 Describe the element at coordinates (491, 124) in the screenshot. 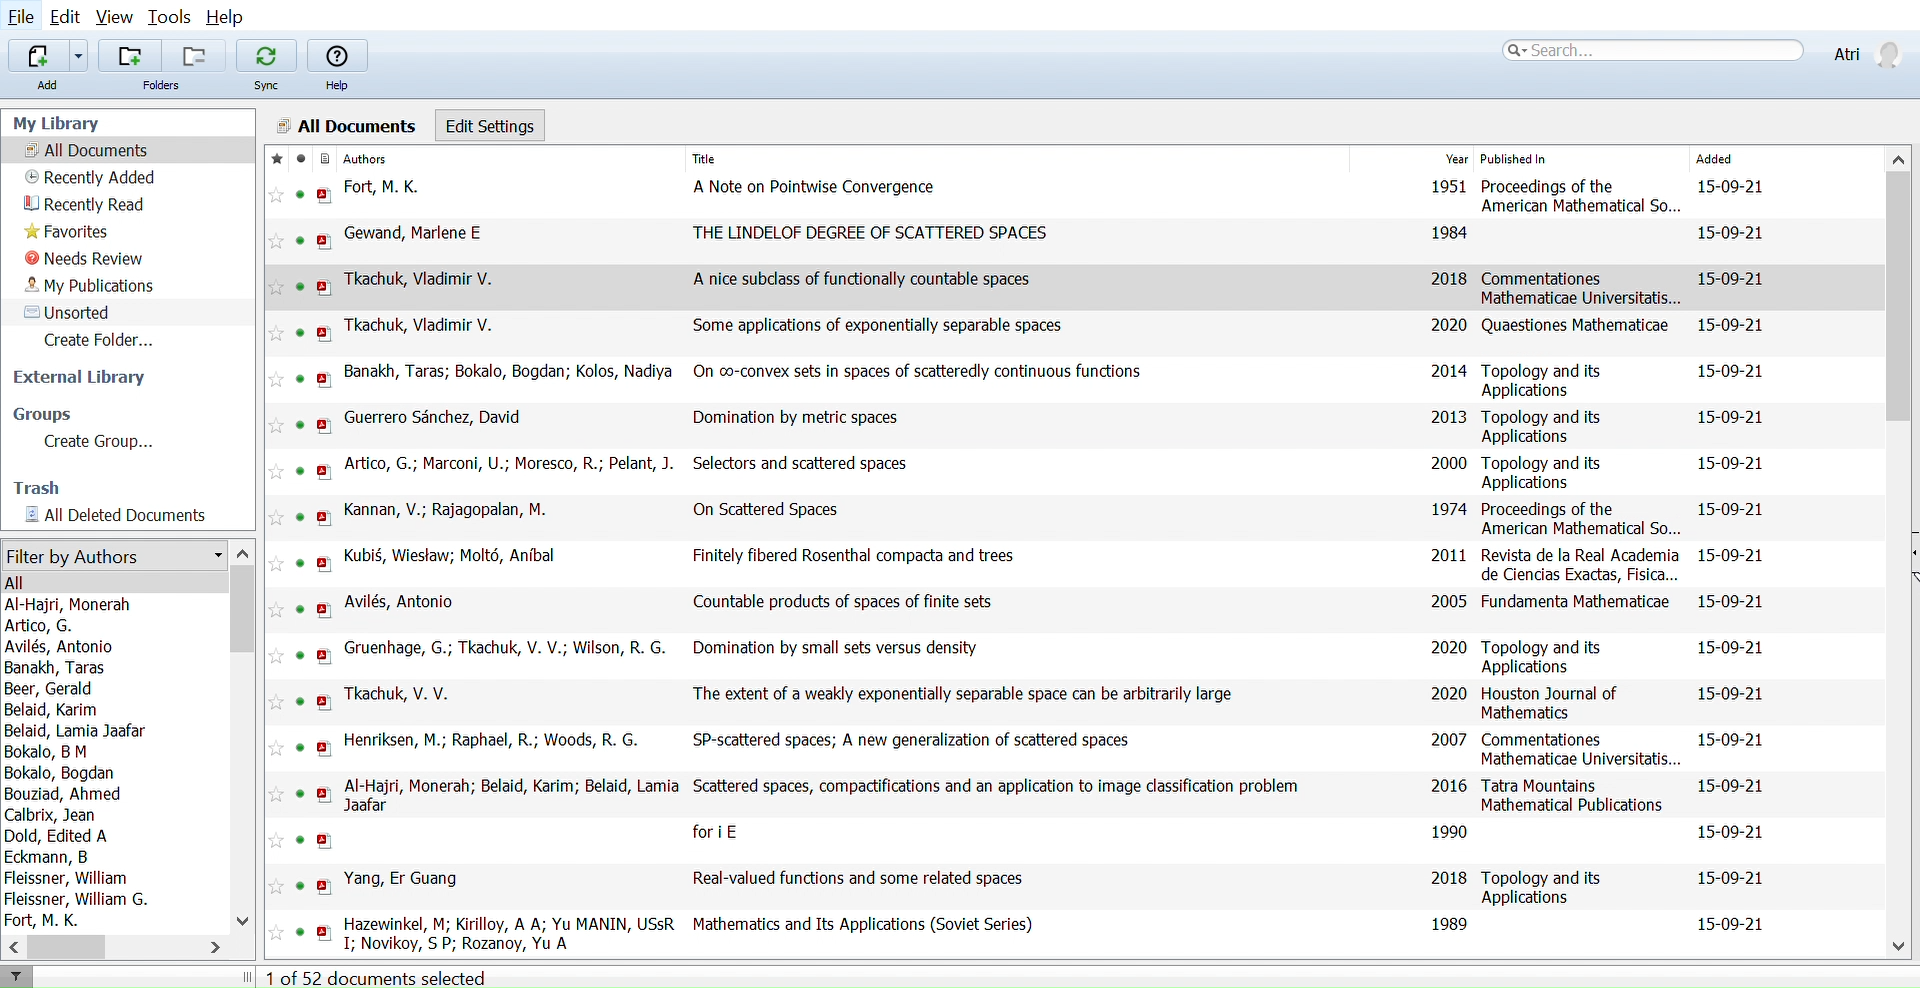

I see `Edit settings` at that location.